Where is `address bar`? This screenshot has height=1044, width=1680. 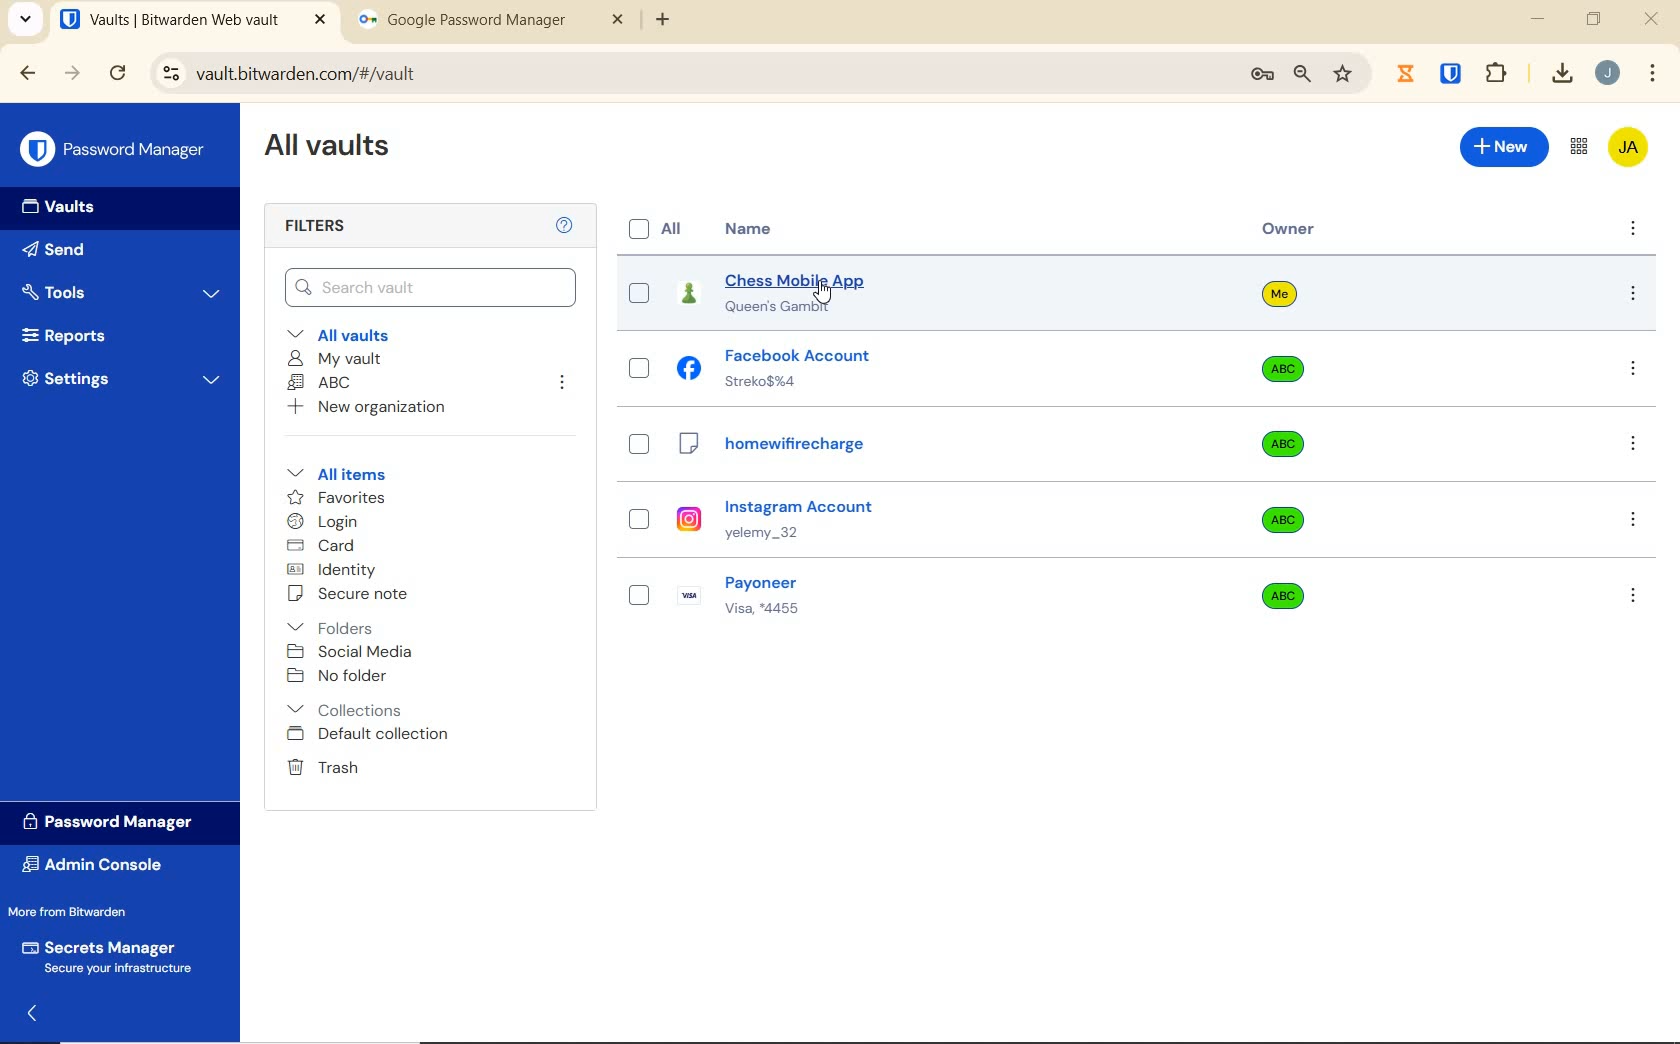
address bar is located at coordinates (685, 77).